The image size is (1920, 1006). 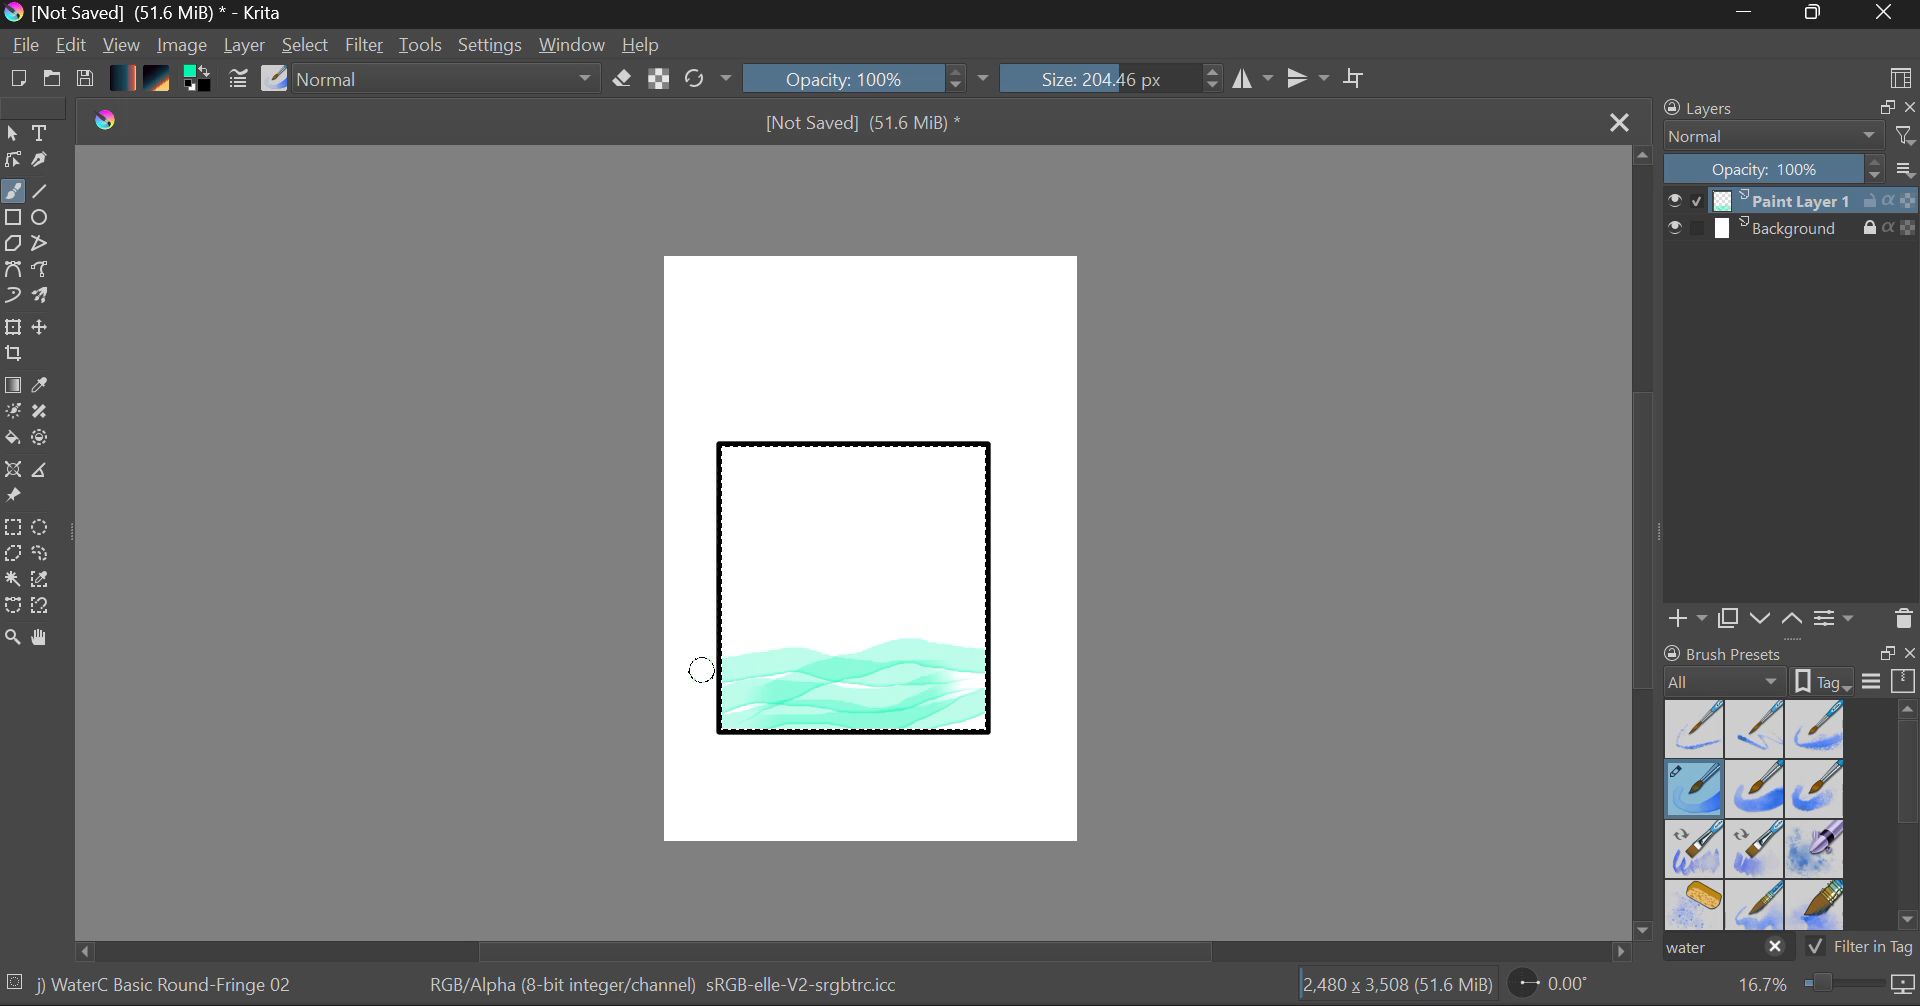 What do you see at coordinates (642, 45) in the screenshot?
I see `Help` at bounding box center [642, 45].